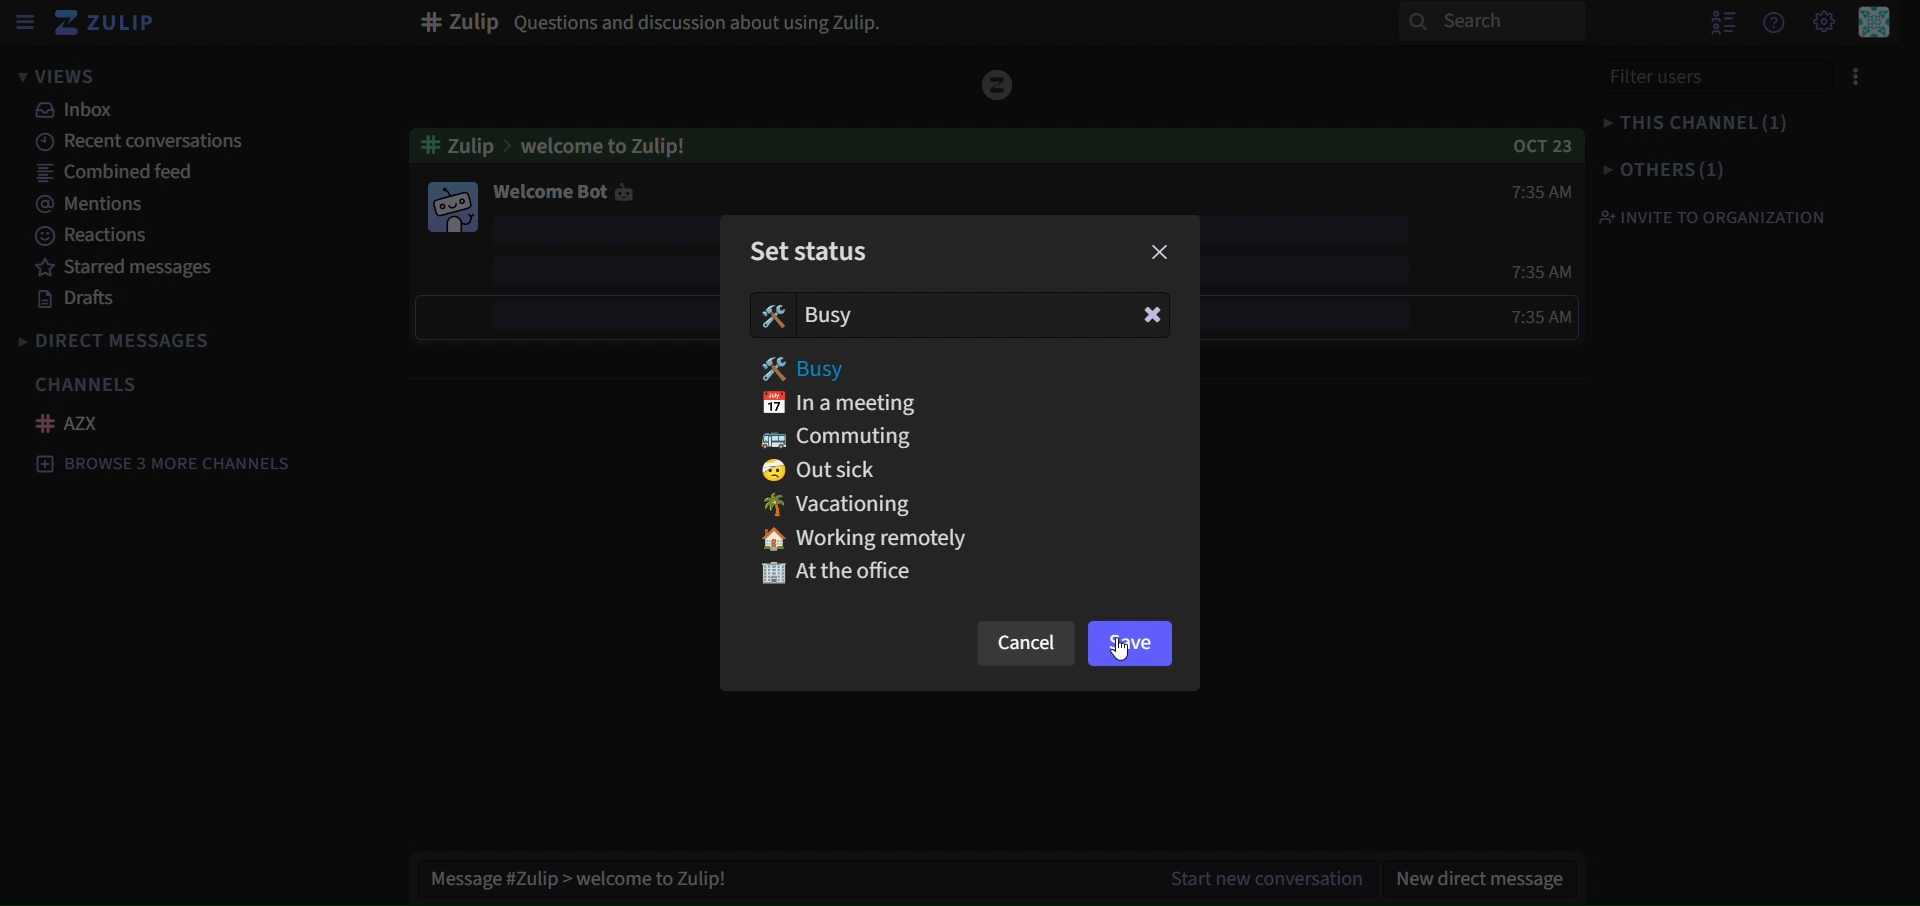 Image resolution: width=1920 pixels, height=906 pixels. I want to click on vacationing, so click(841, 506).